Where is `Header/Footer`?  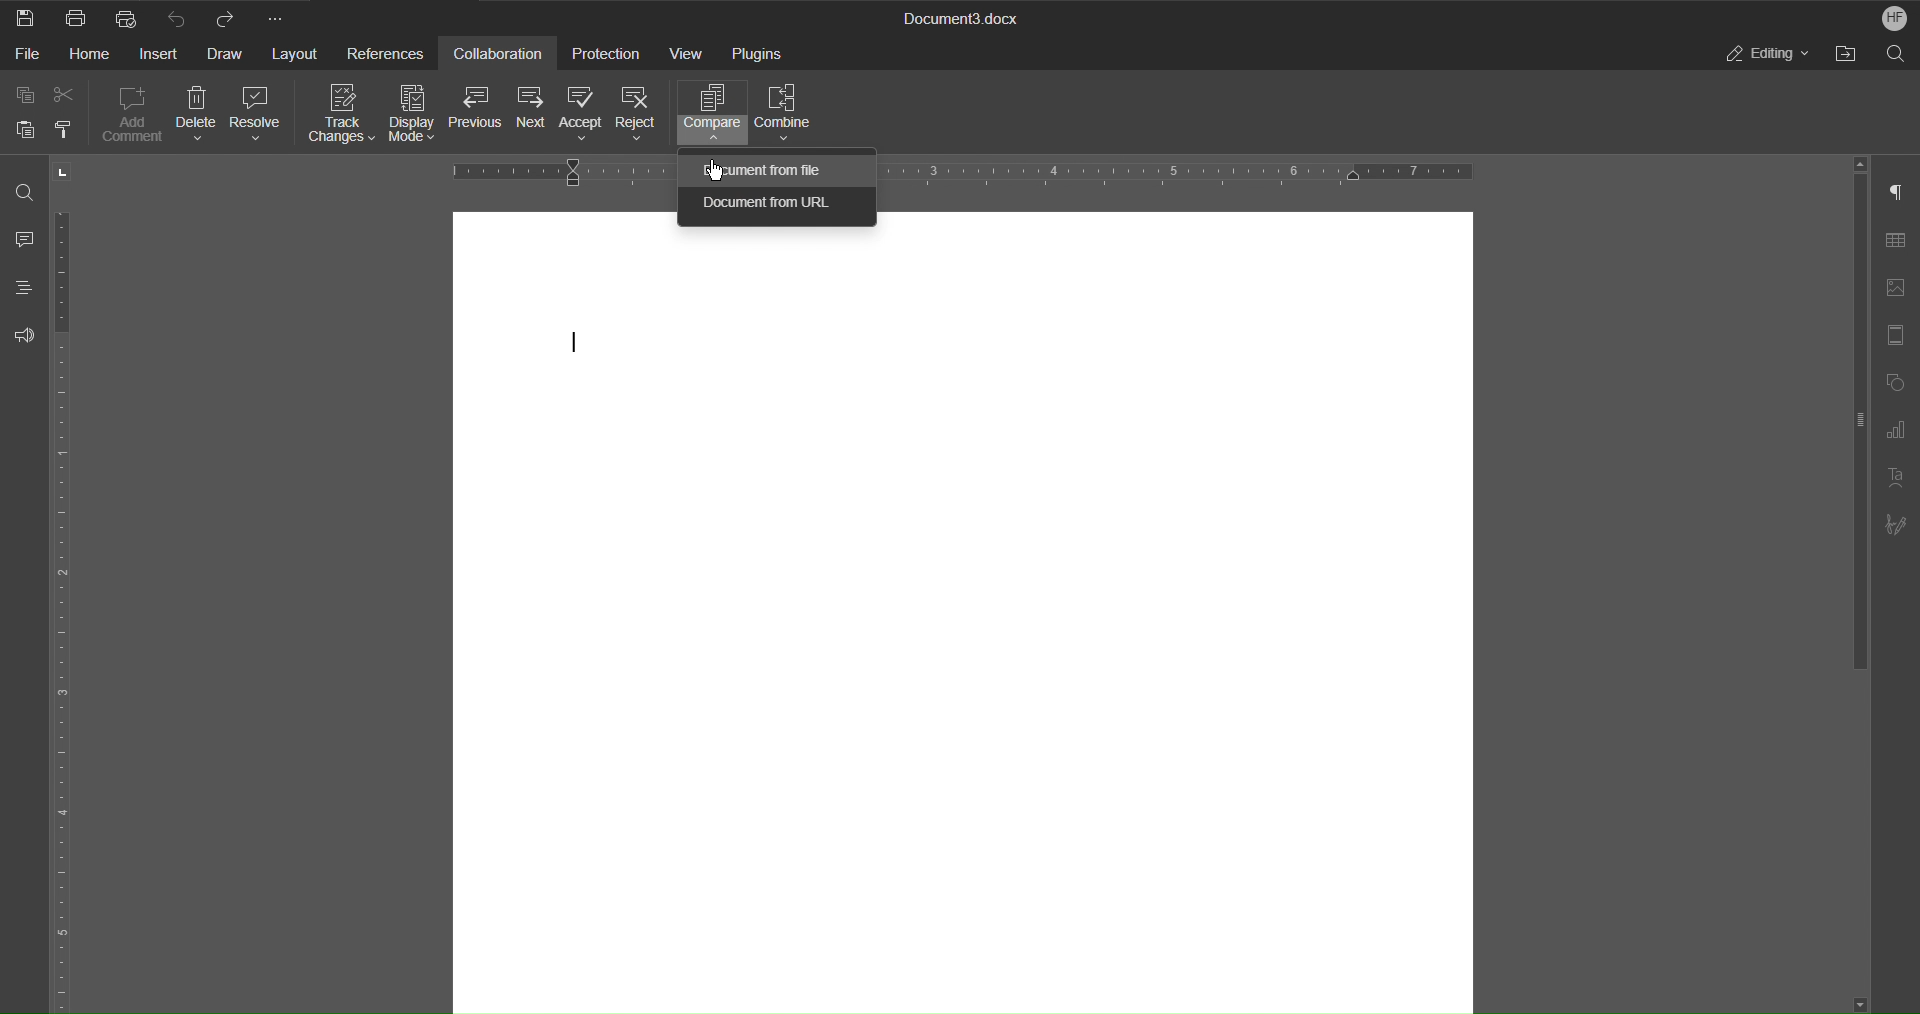 Header/Footer is located at coordinates (1898, 332).